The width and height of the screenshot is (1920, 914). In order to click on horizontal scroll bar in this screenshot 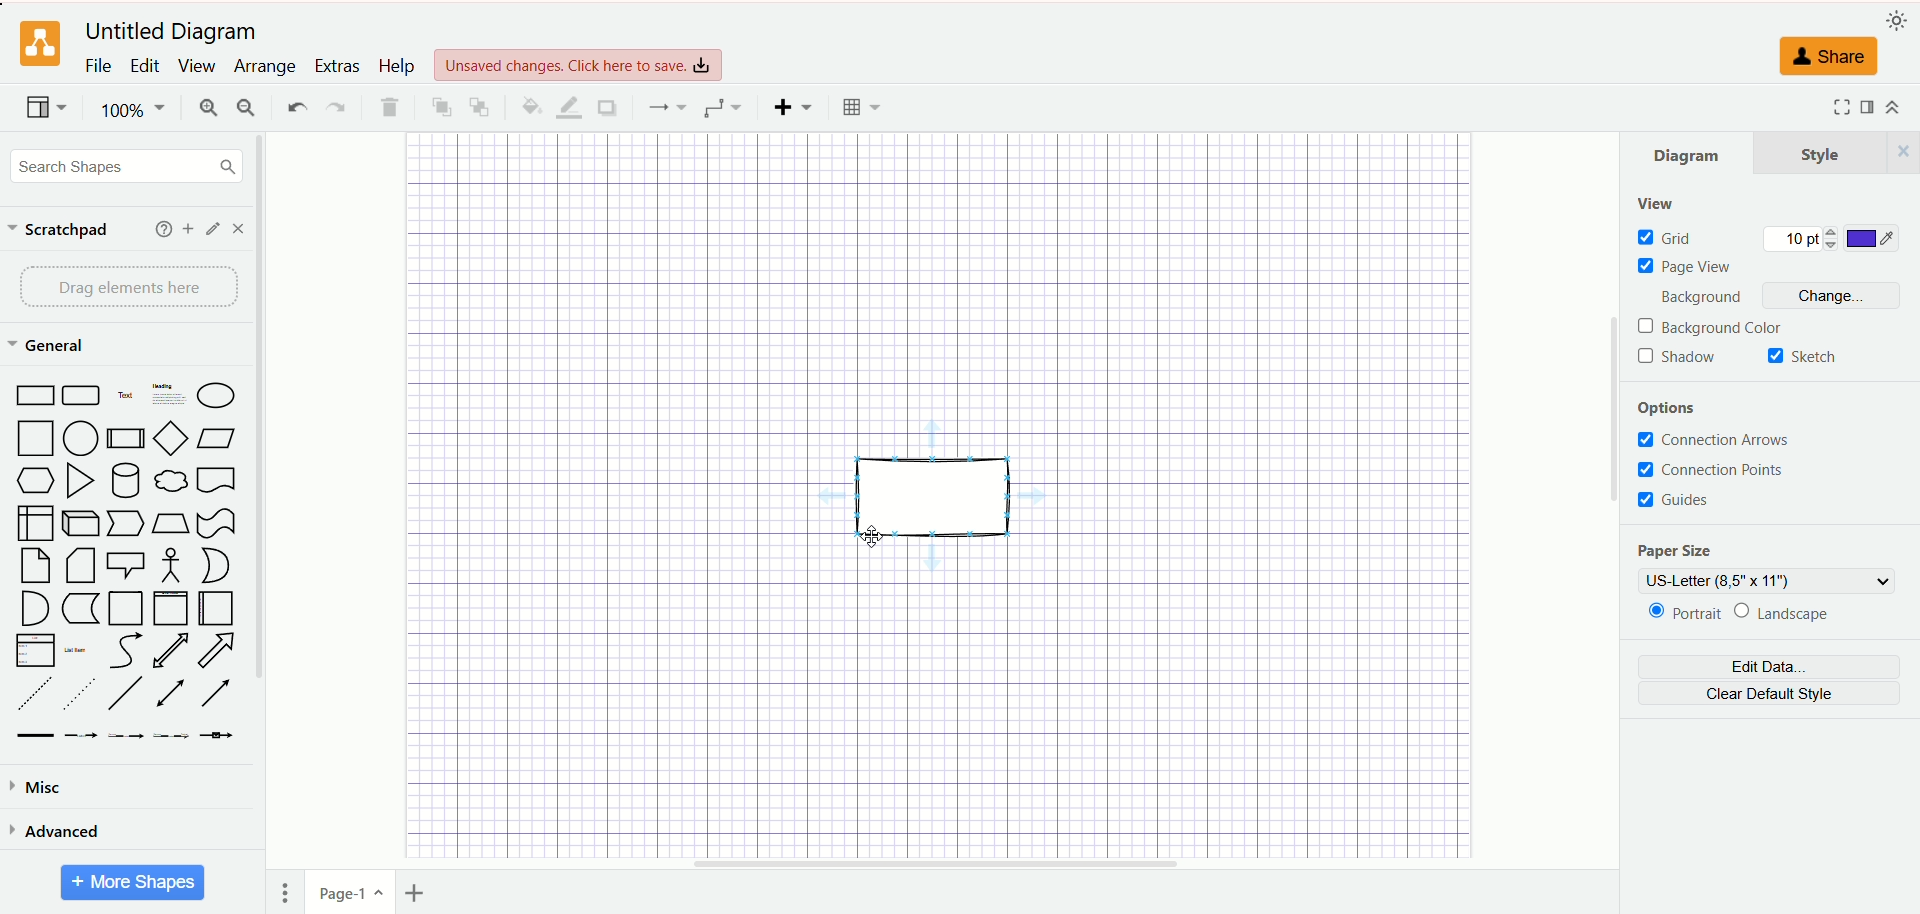, I will do `click(933, 866)`.